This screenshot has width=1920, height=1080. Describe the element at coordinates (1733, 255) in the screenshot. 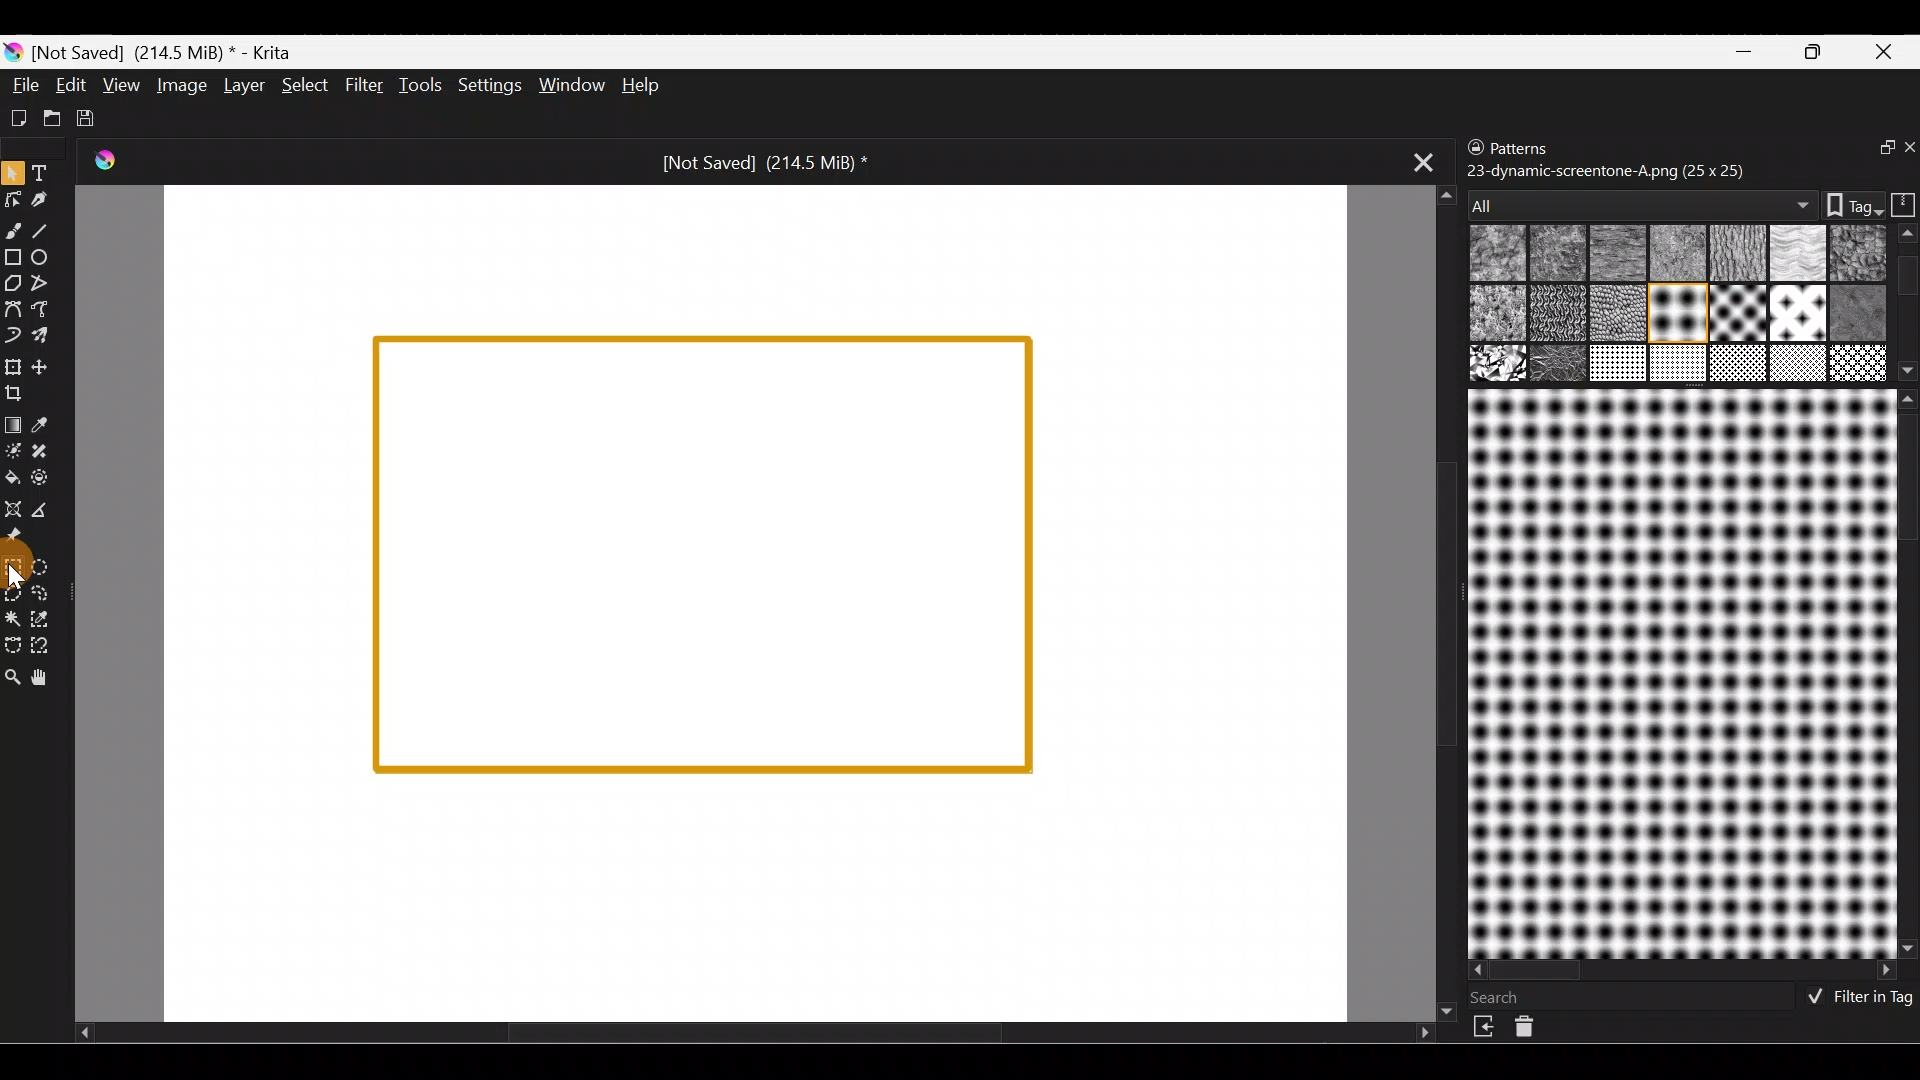

I see `04 paper-c-grain.png` at that location.